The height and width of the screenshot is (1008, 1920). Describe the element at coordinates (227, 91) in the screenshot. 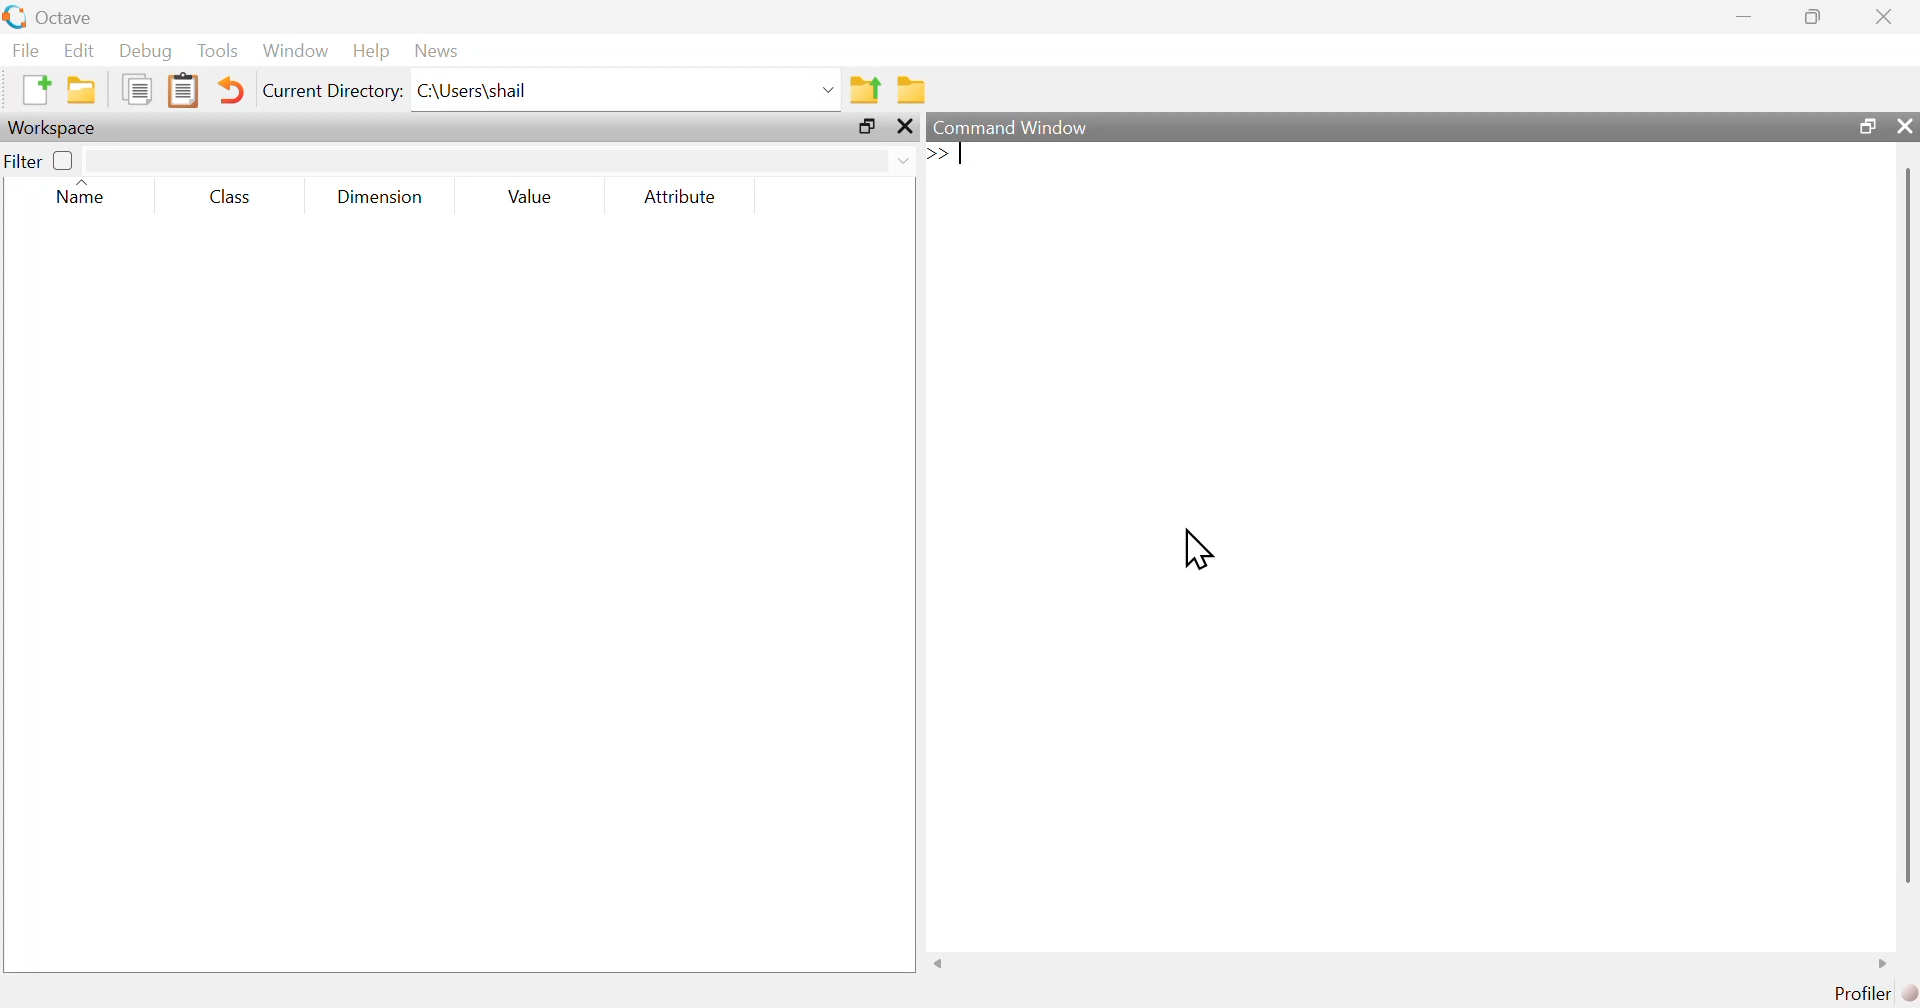

I see `Undo` at that location.